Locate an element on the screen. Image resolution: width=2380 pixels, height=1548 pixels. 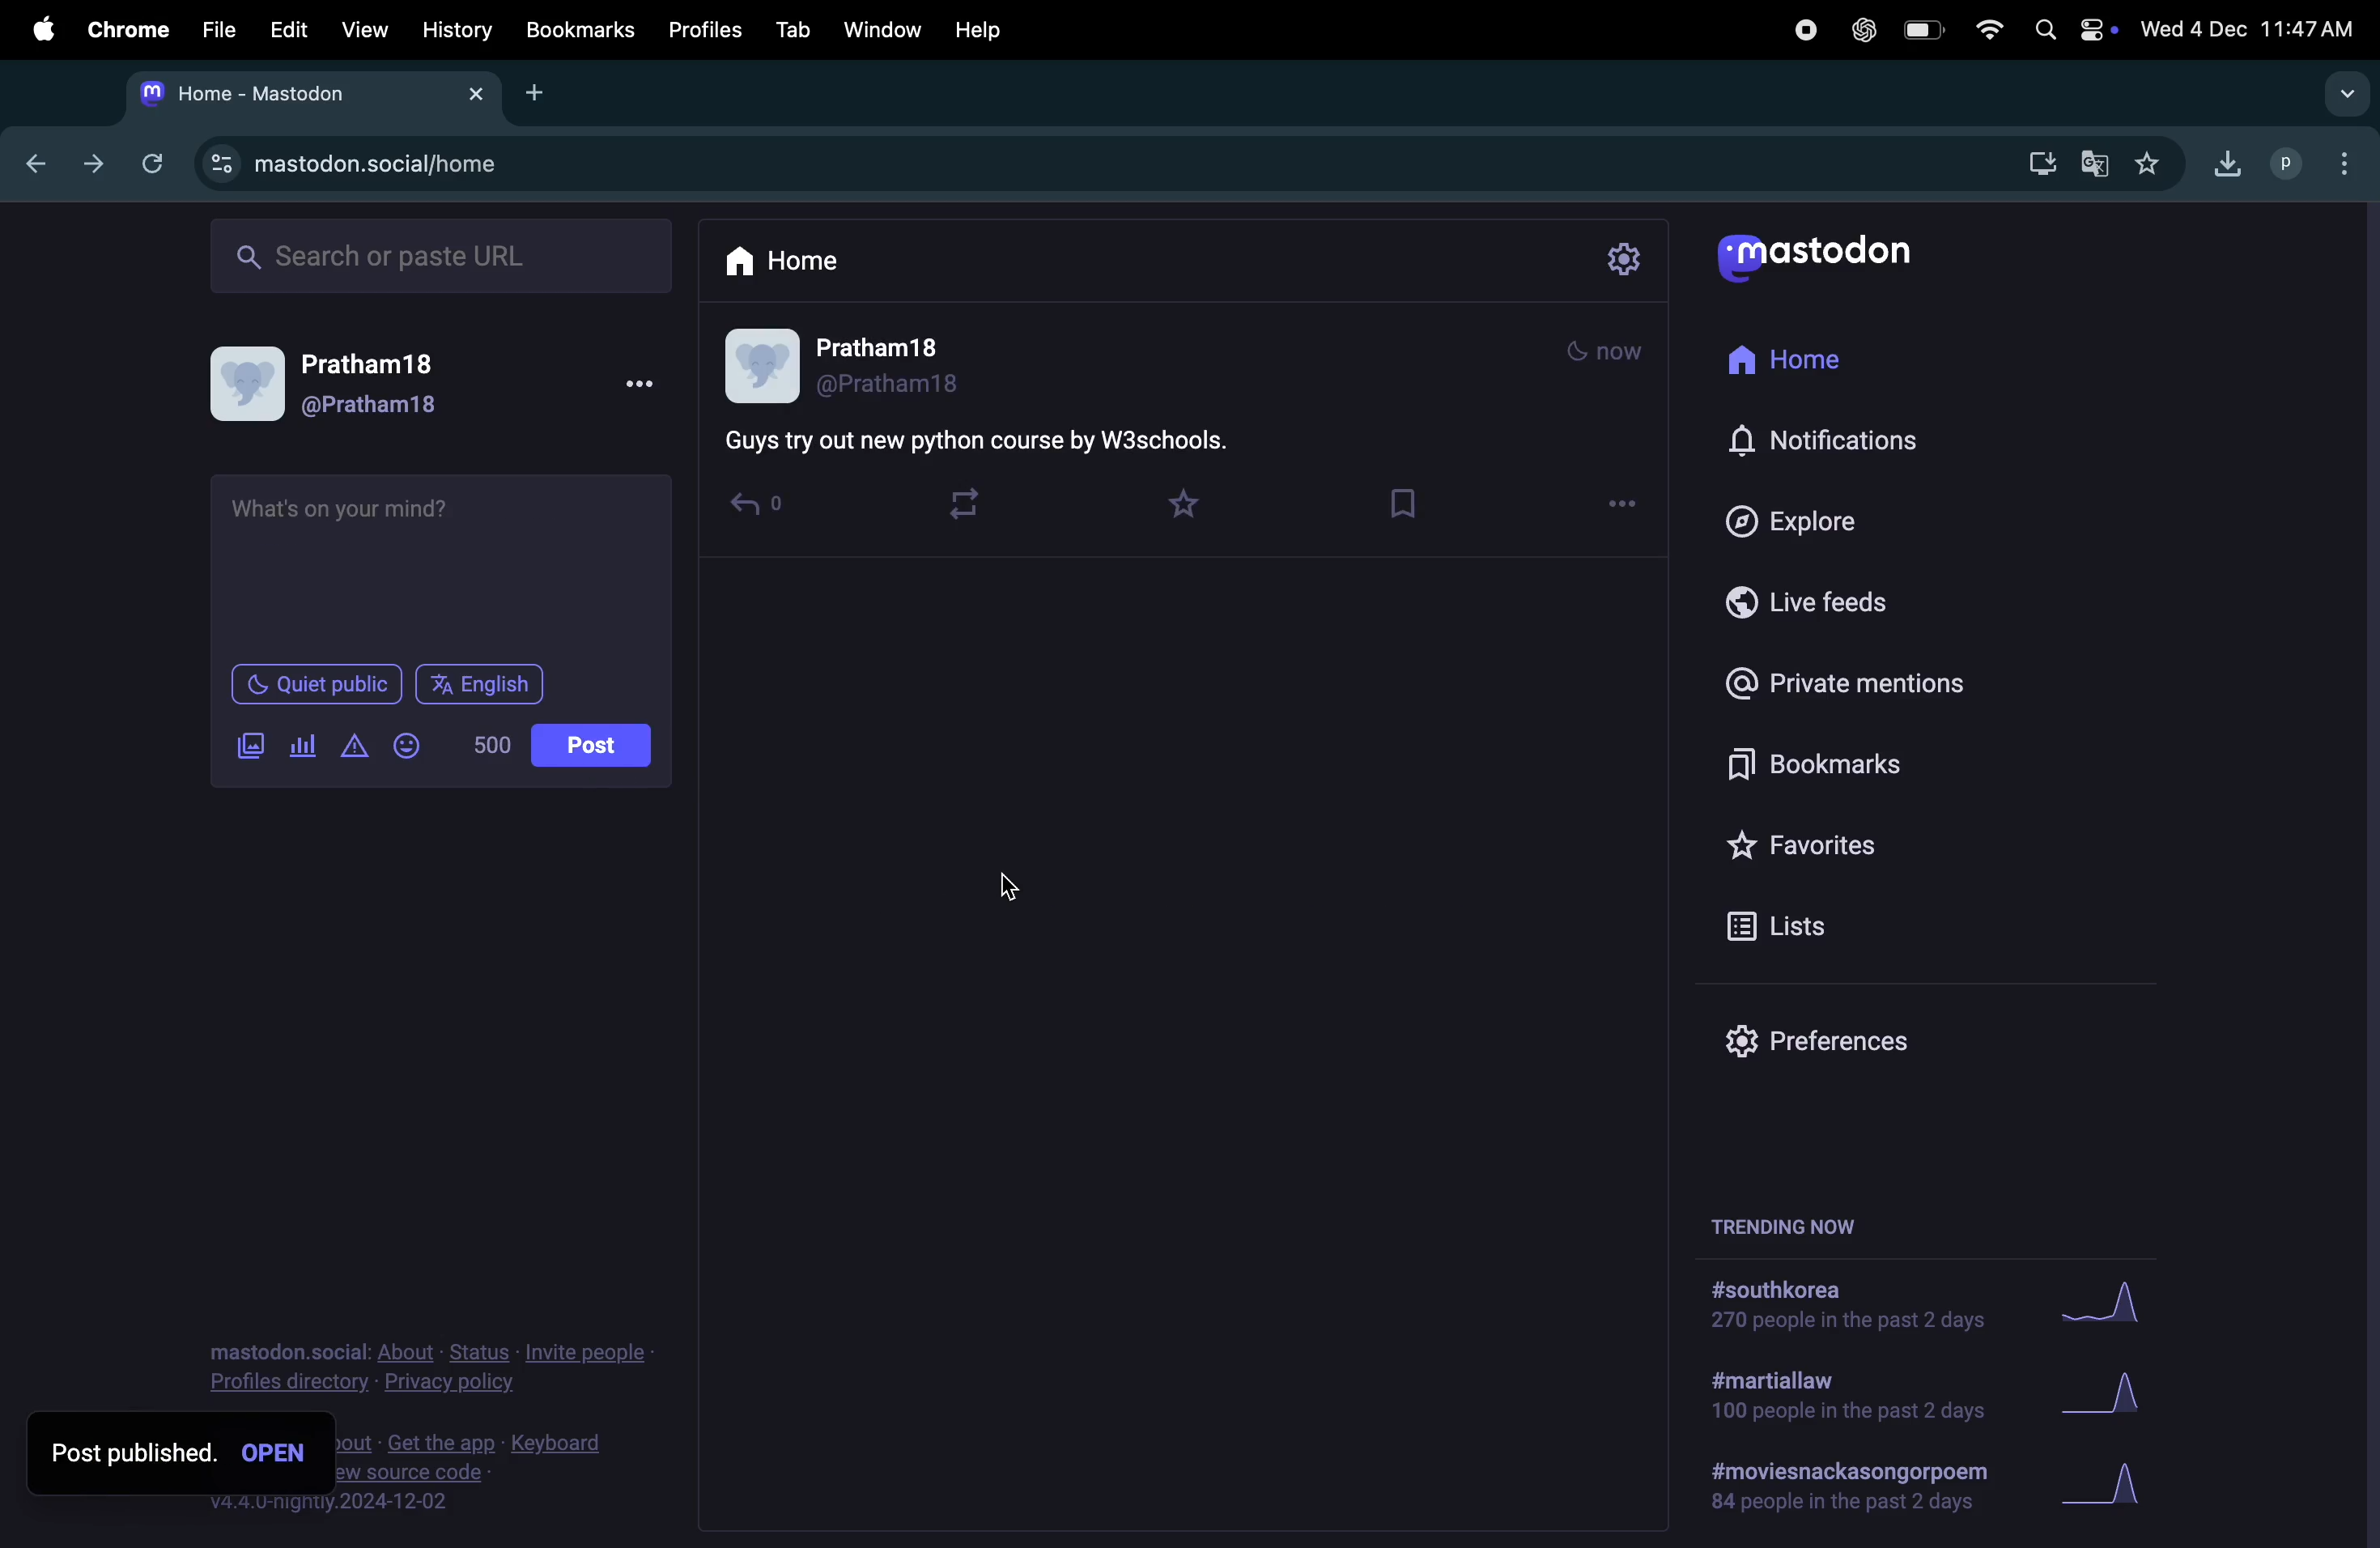
English is located at coordinates (484, 683).